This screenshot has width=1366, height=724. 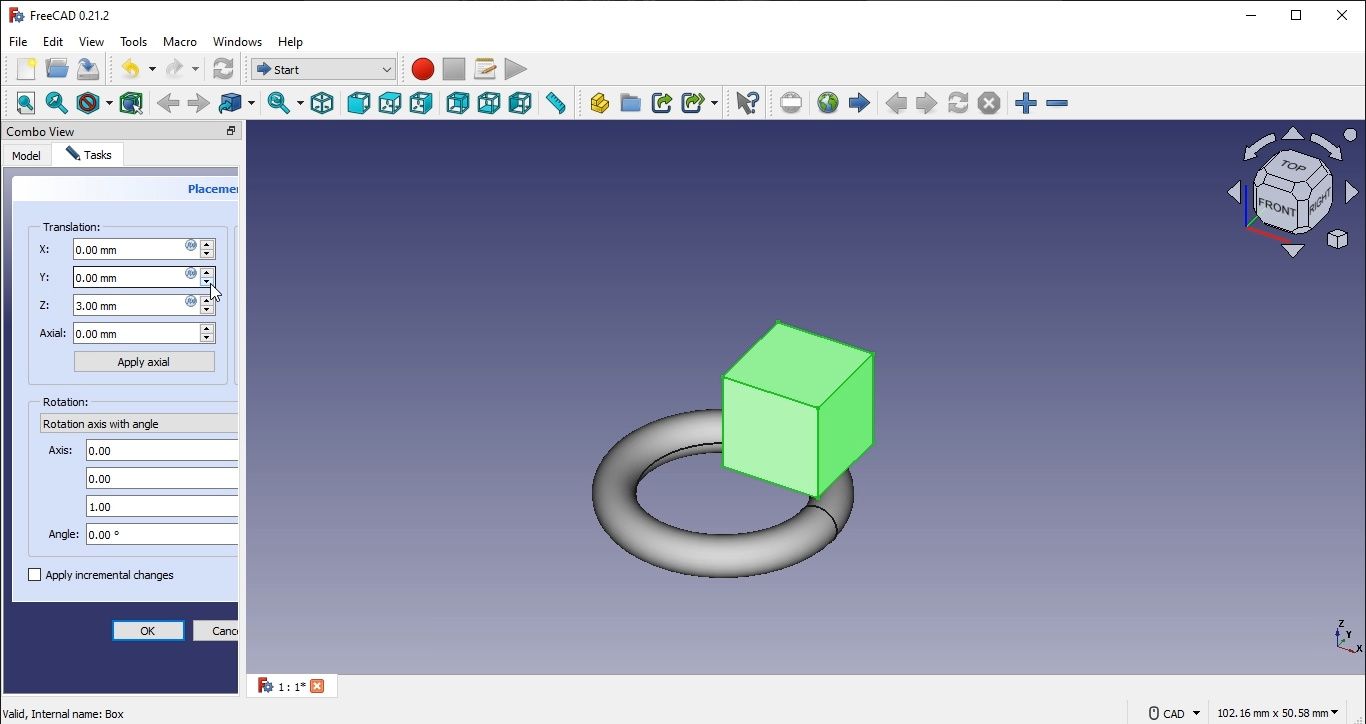 I want to click on translation, so click(x=73, y=227).